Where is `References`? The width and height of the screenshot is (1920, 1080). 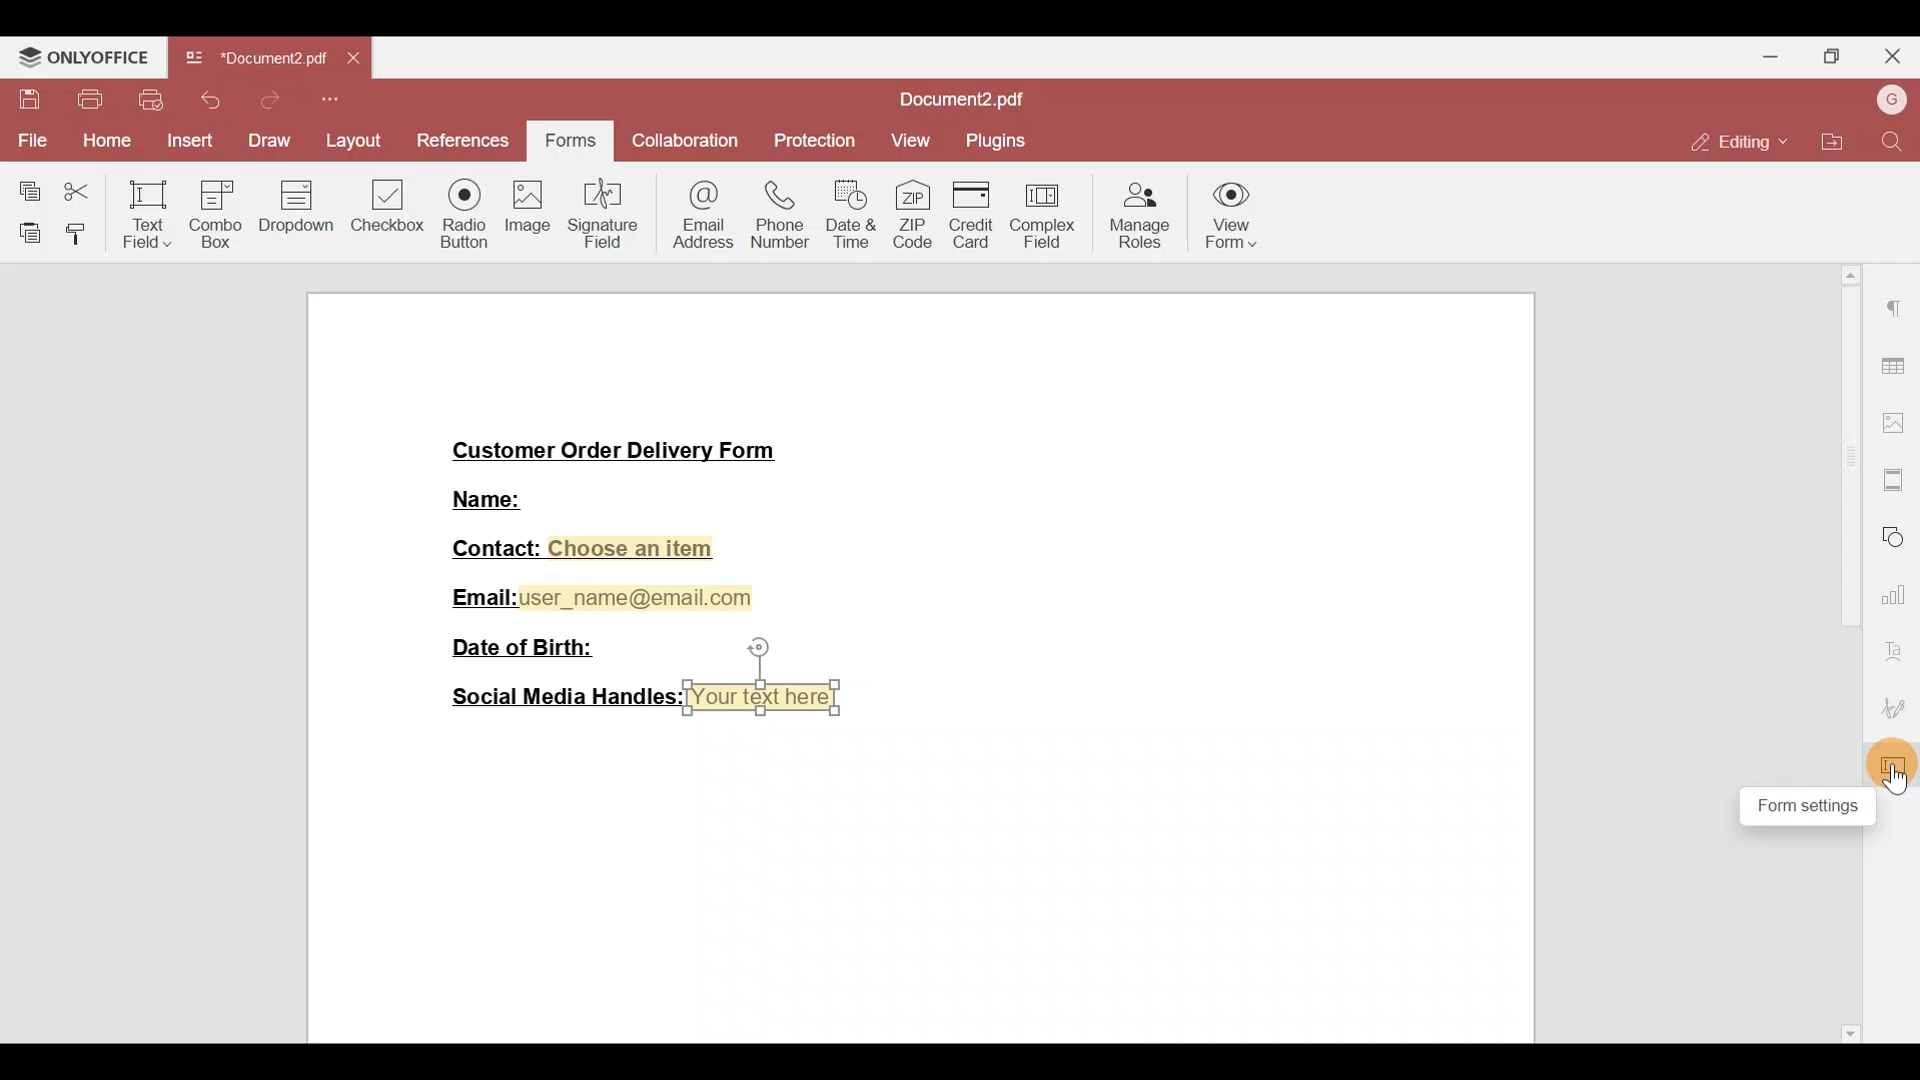 References is located at coordinates (460, 138).